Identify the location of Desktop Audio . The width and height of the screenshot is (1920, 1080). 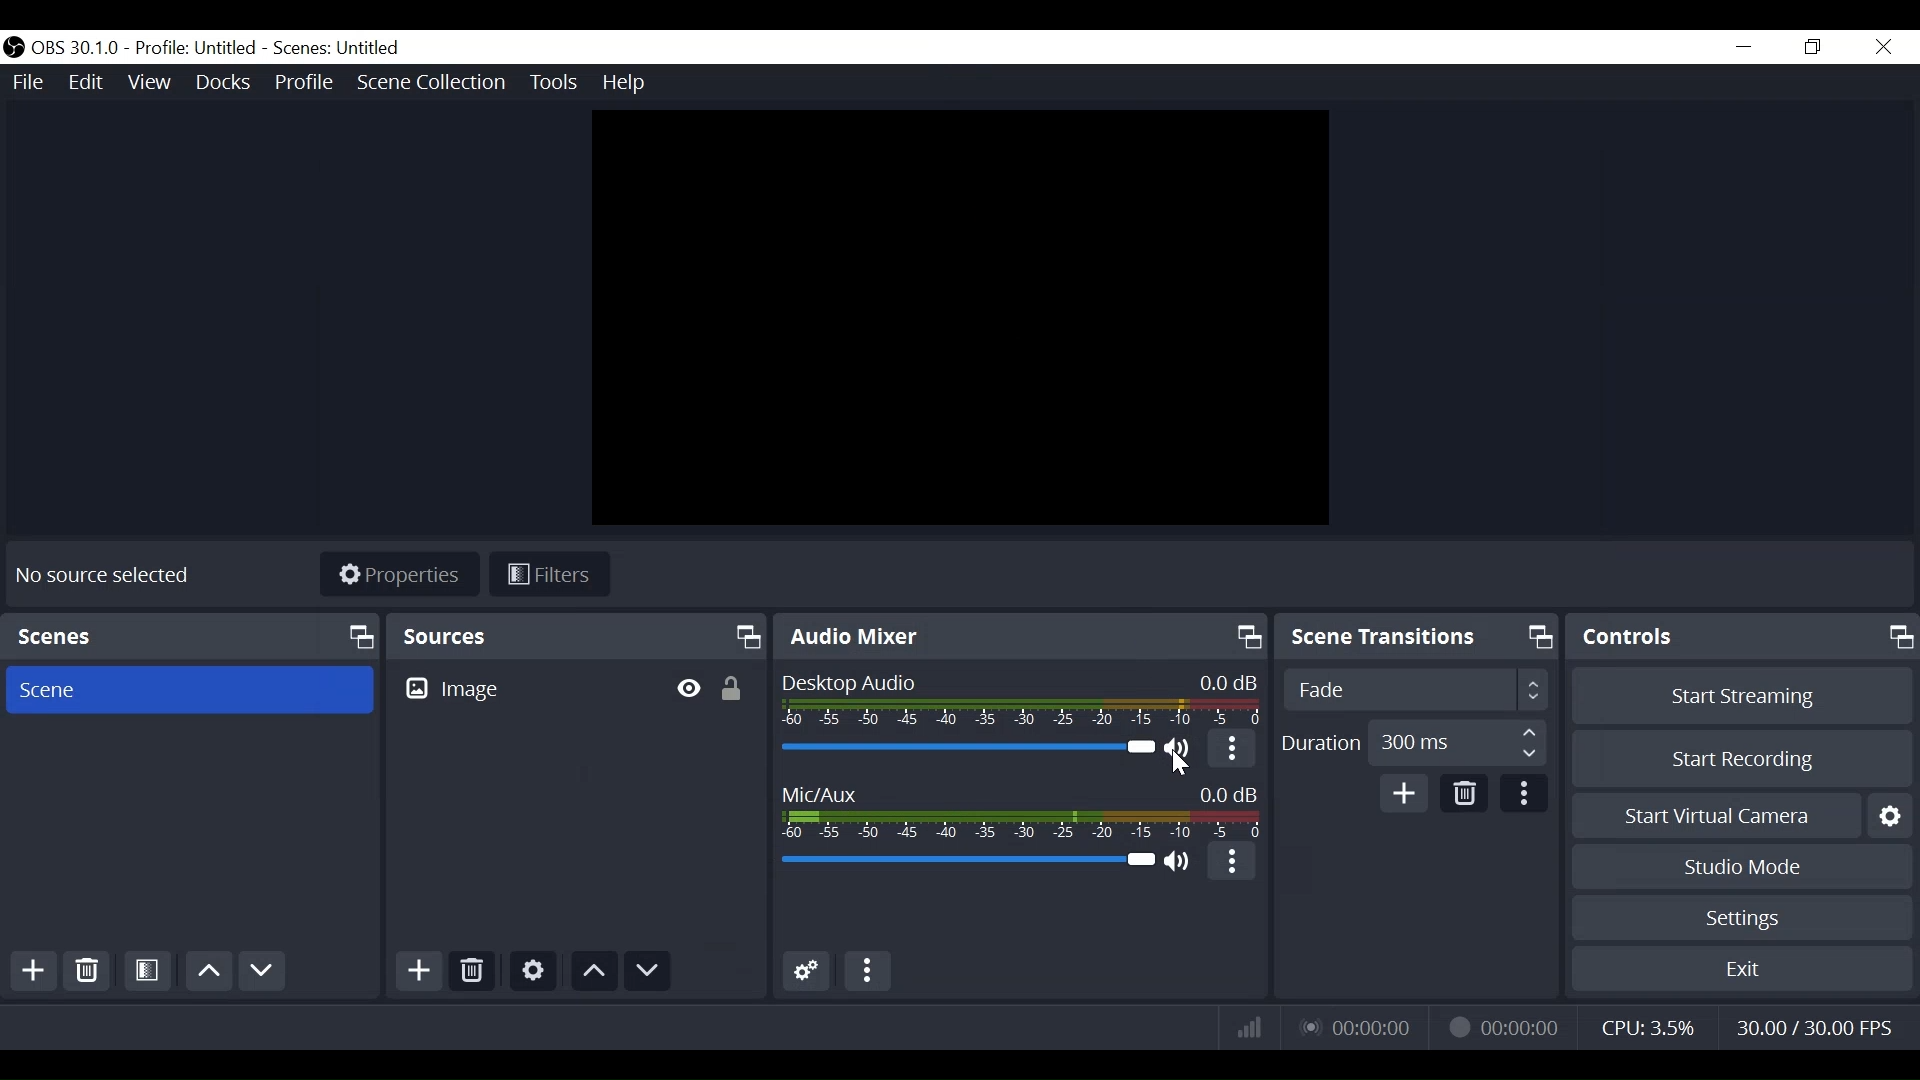
(1021, 700).